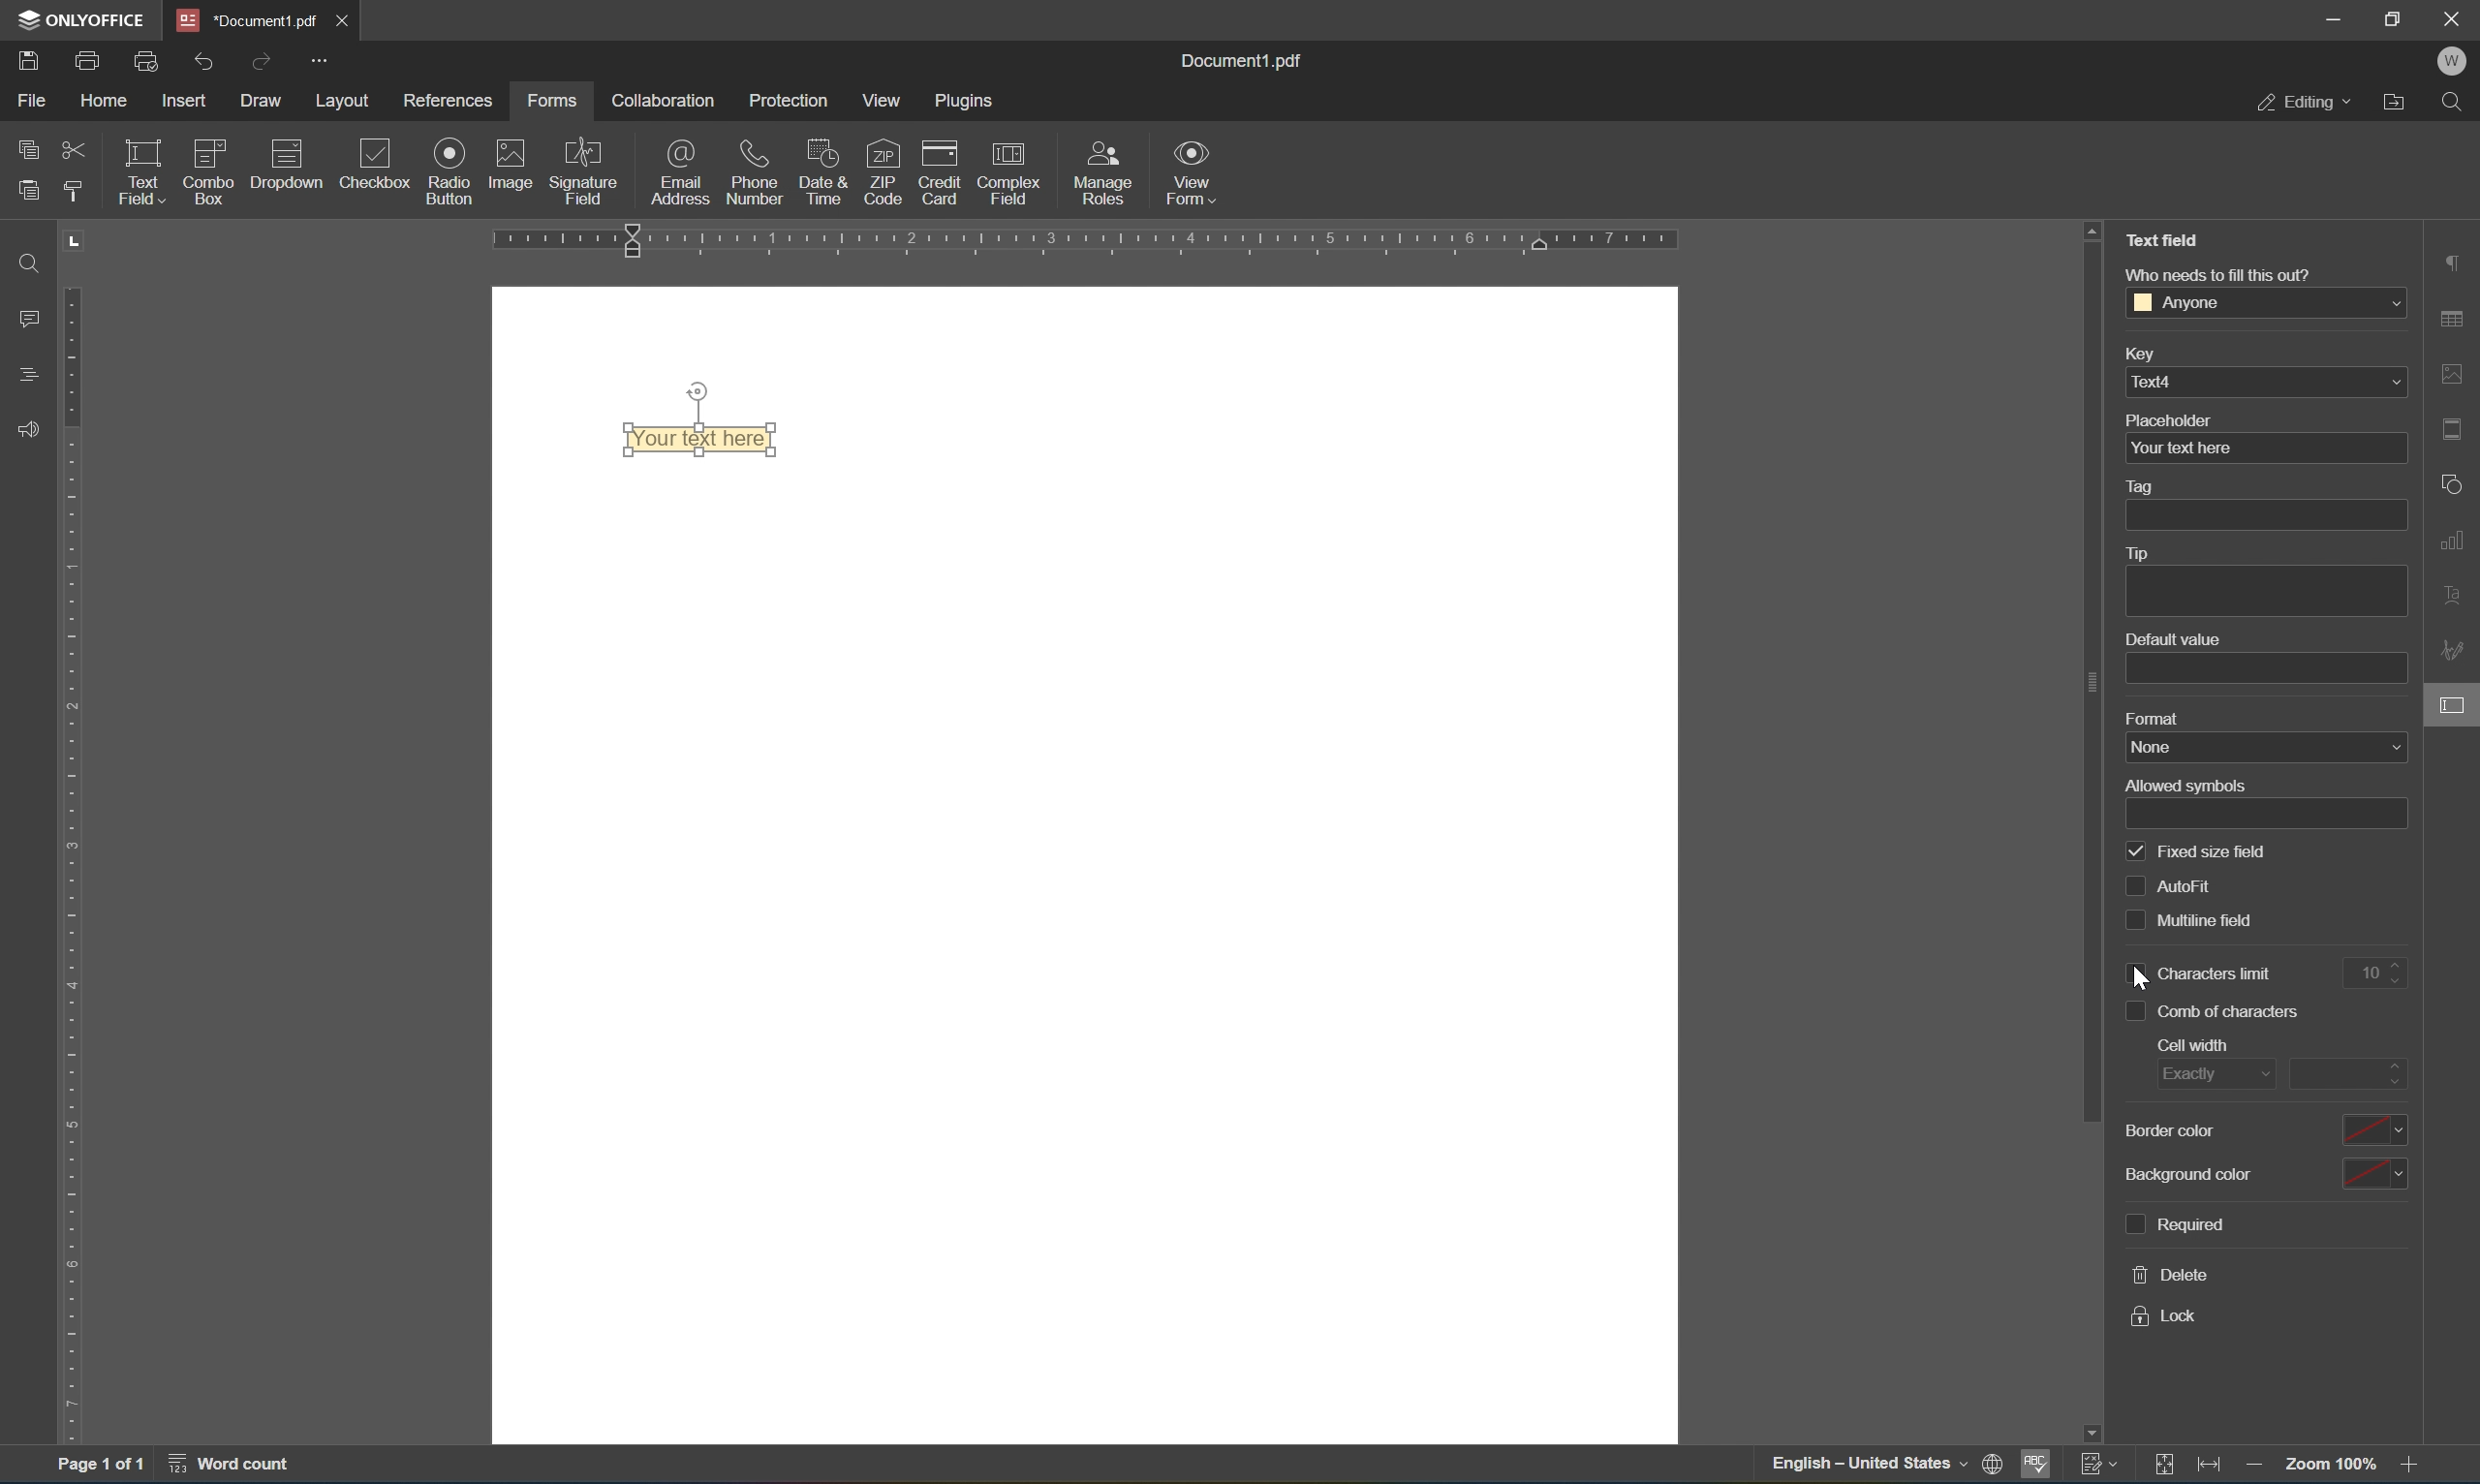  What do you see at coordinates (2165, 418) in the screenshot?
I see `placeholder` at bounding box center [2165, 418].